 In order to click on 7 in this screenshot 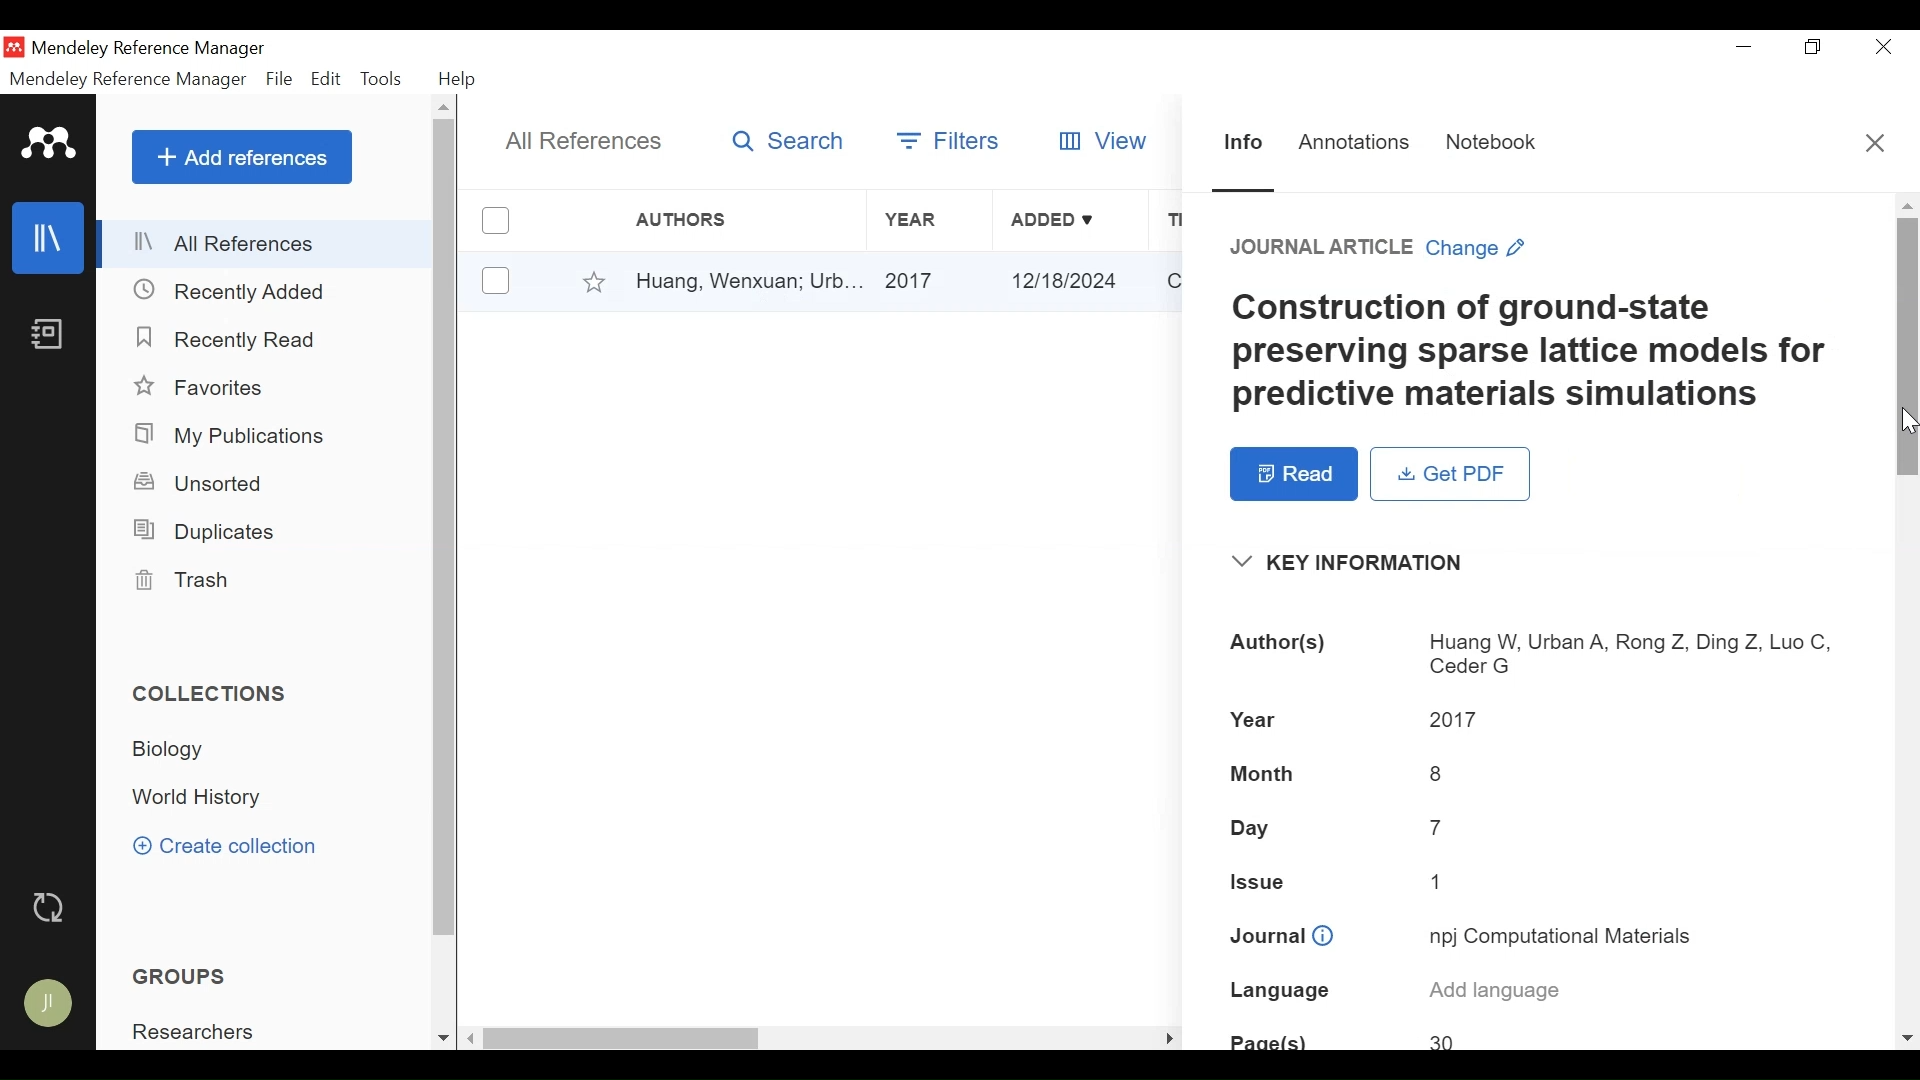, I will do `click(1439, 825)`.